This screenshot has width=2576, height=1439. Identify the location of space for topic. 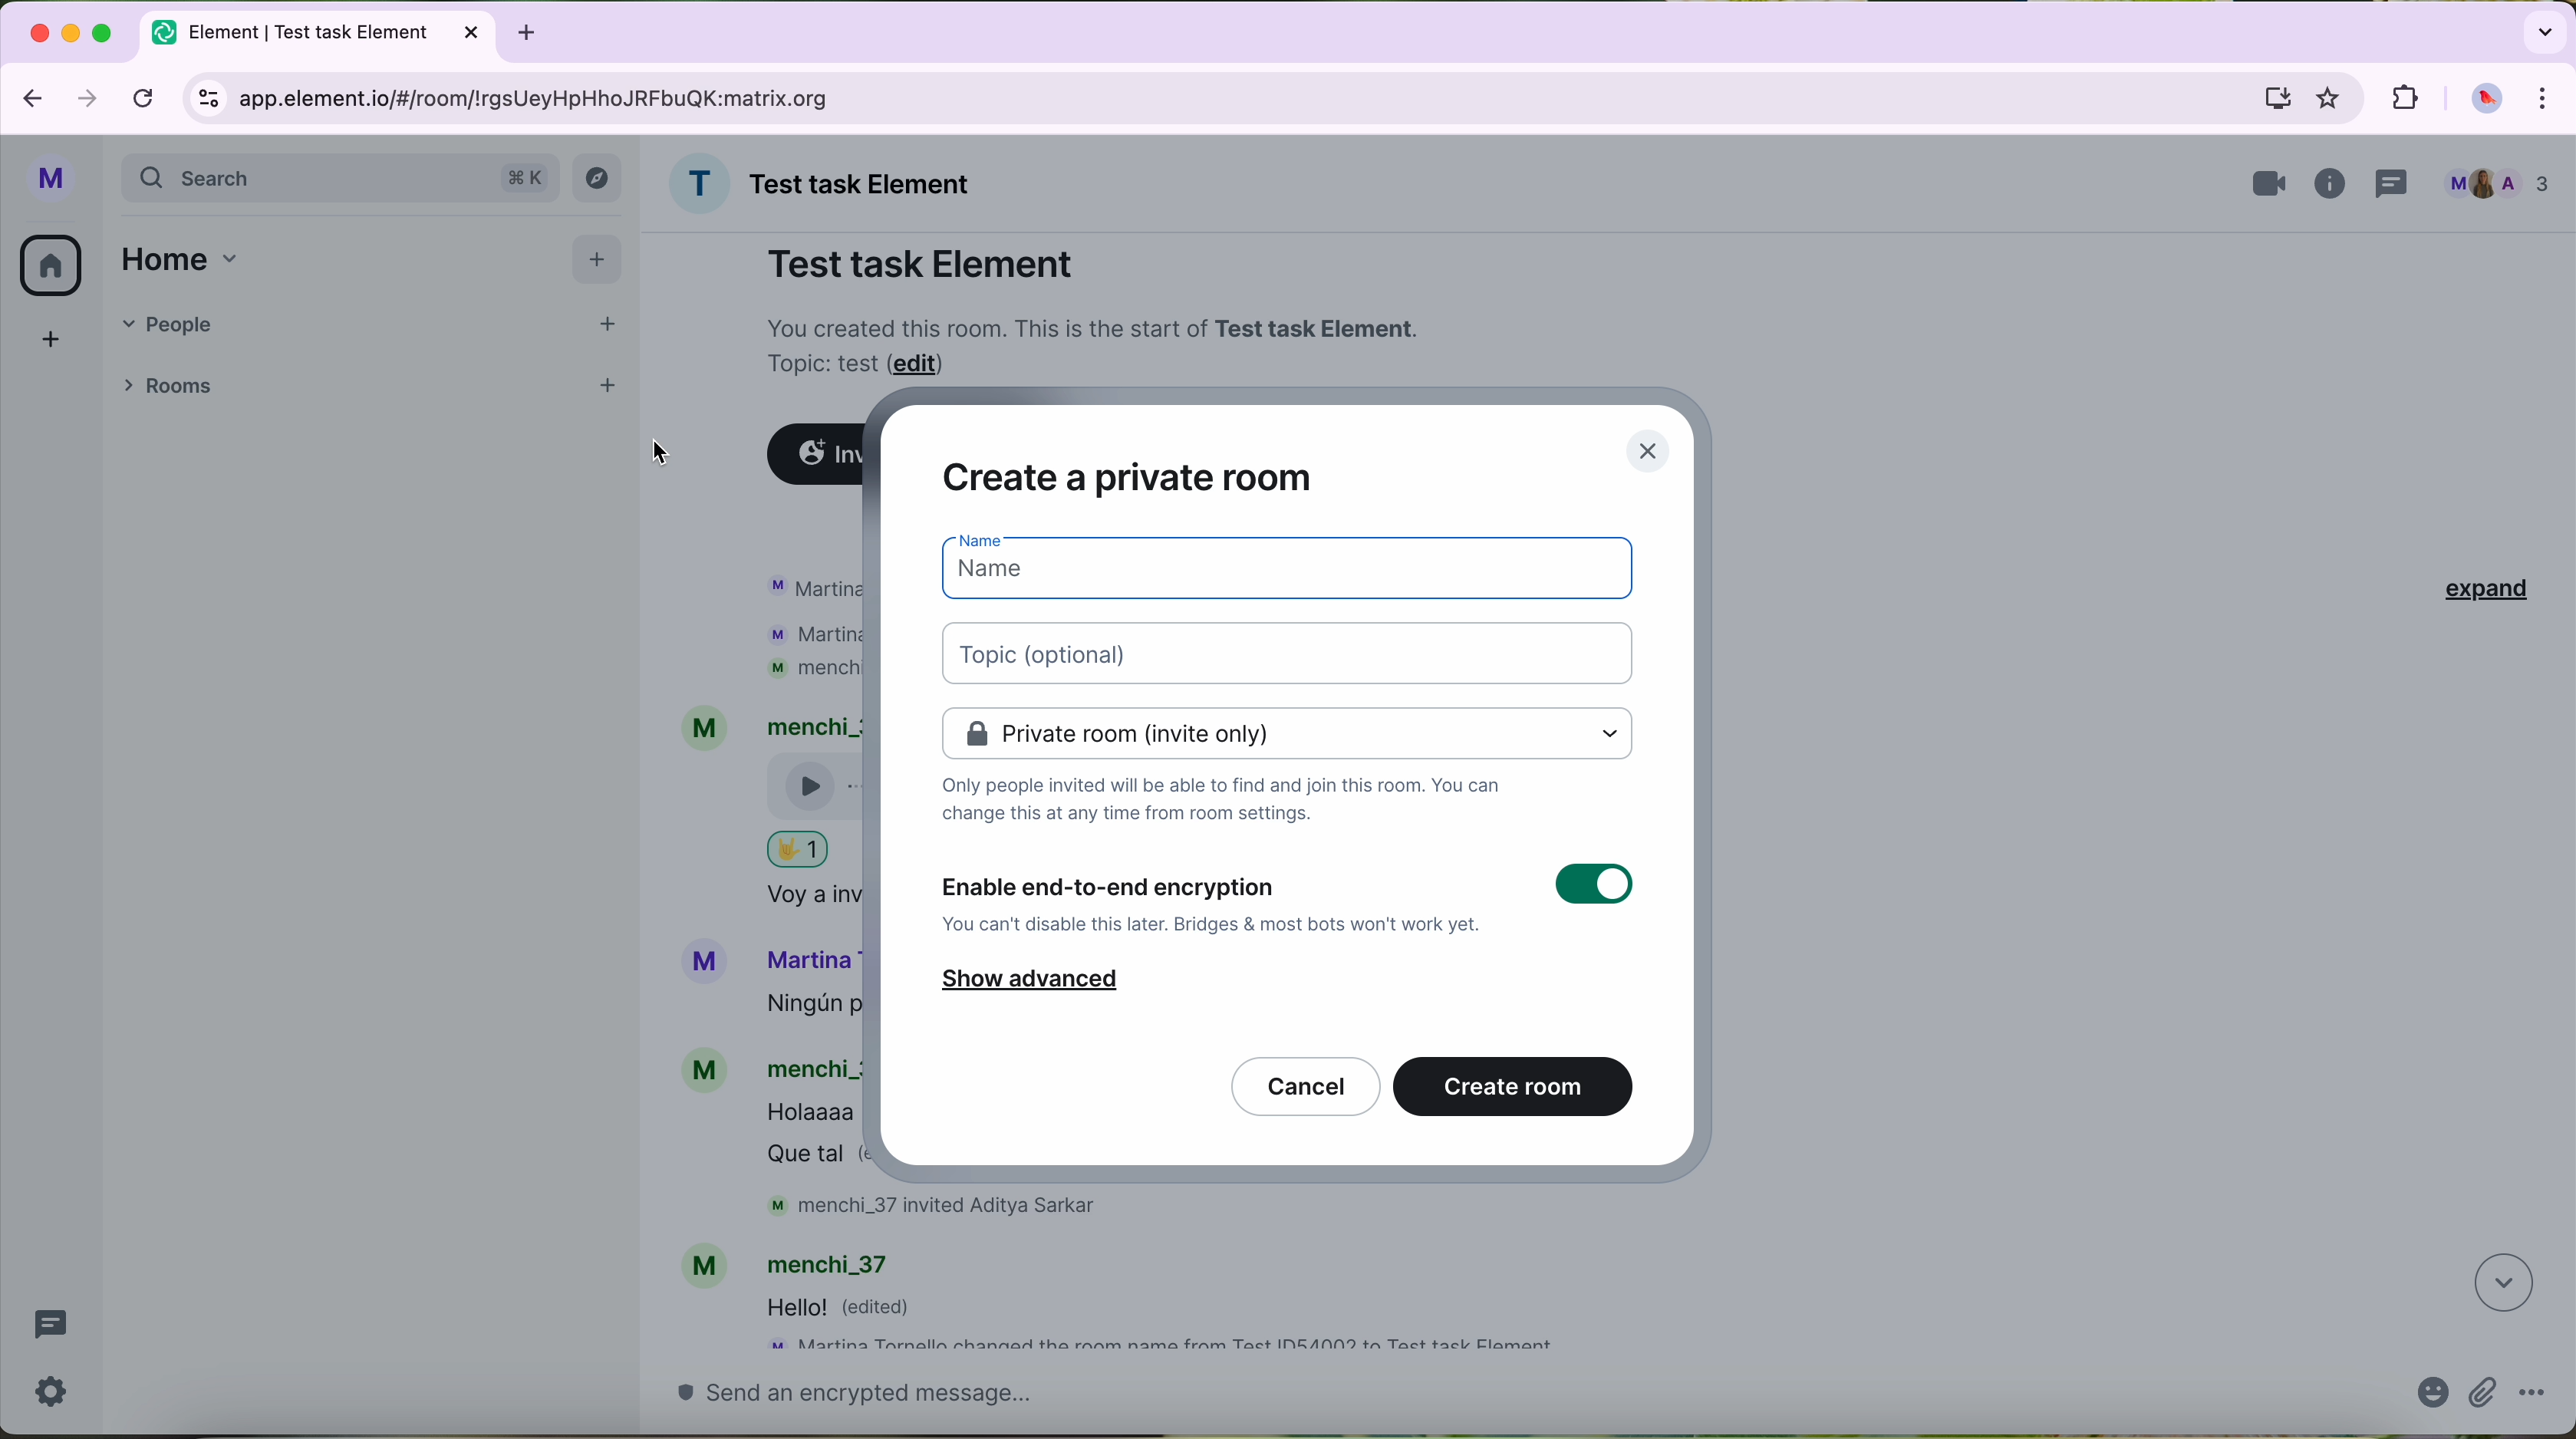
(1291, 655).